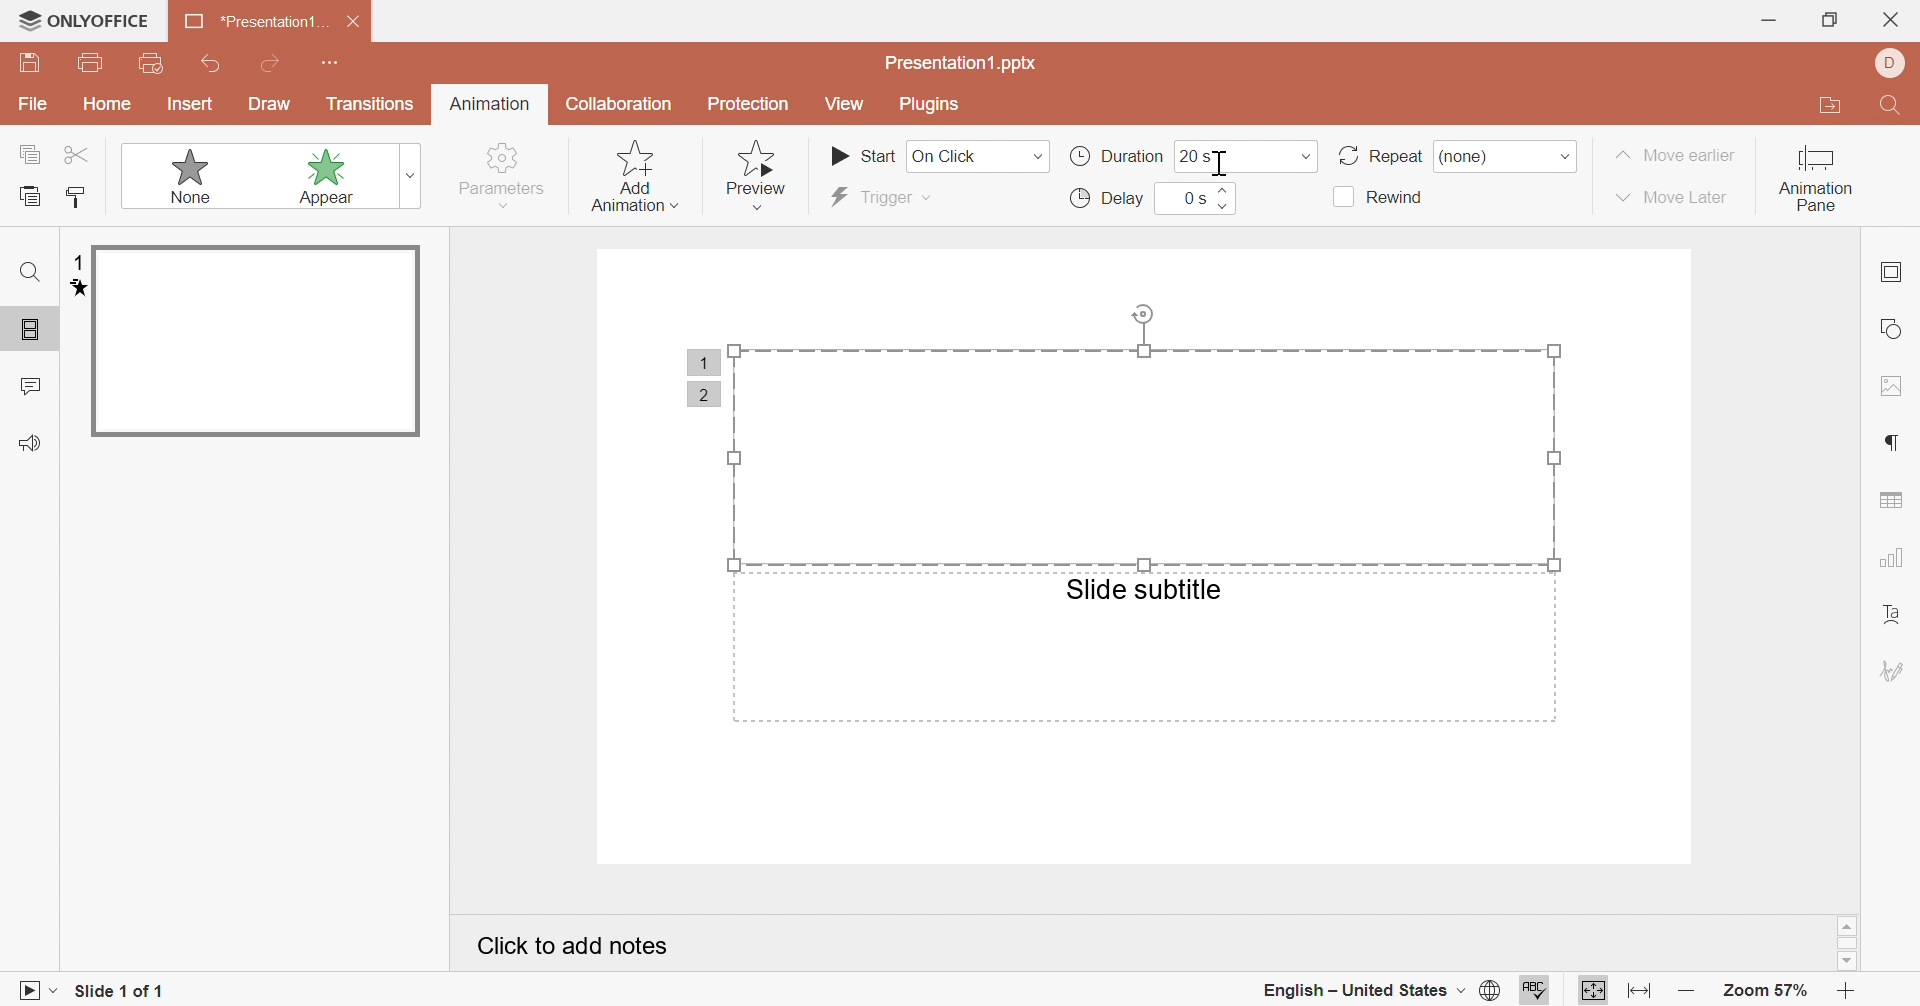  Describe the element at coordinates (175, 175) in the screenshot. I see `none` at that location.